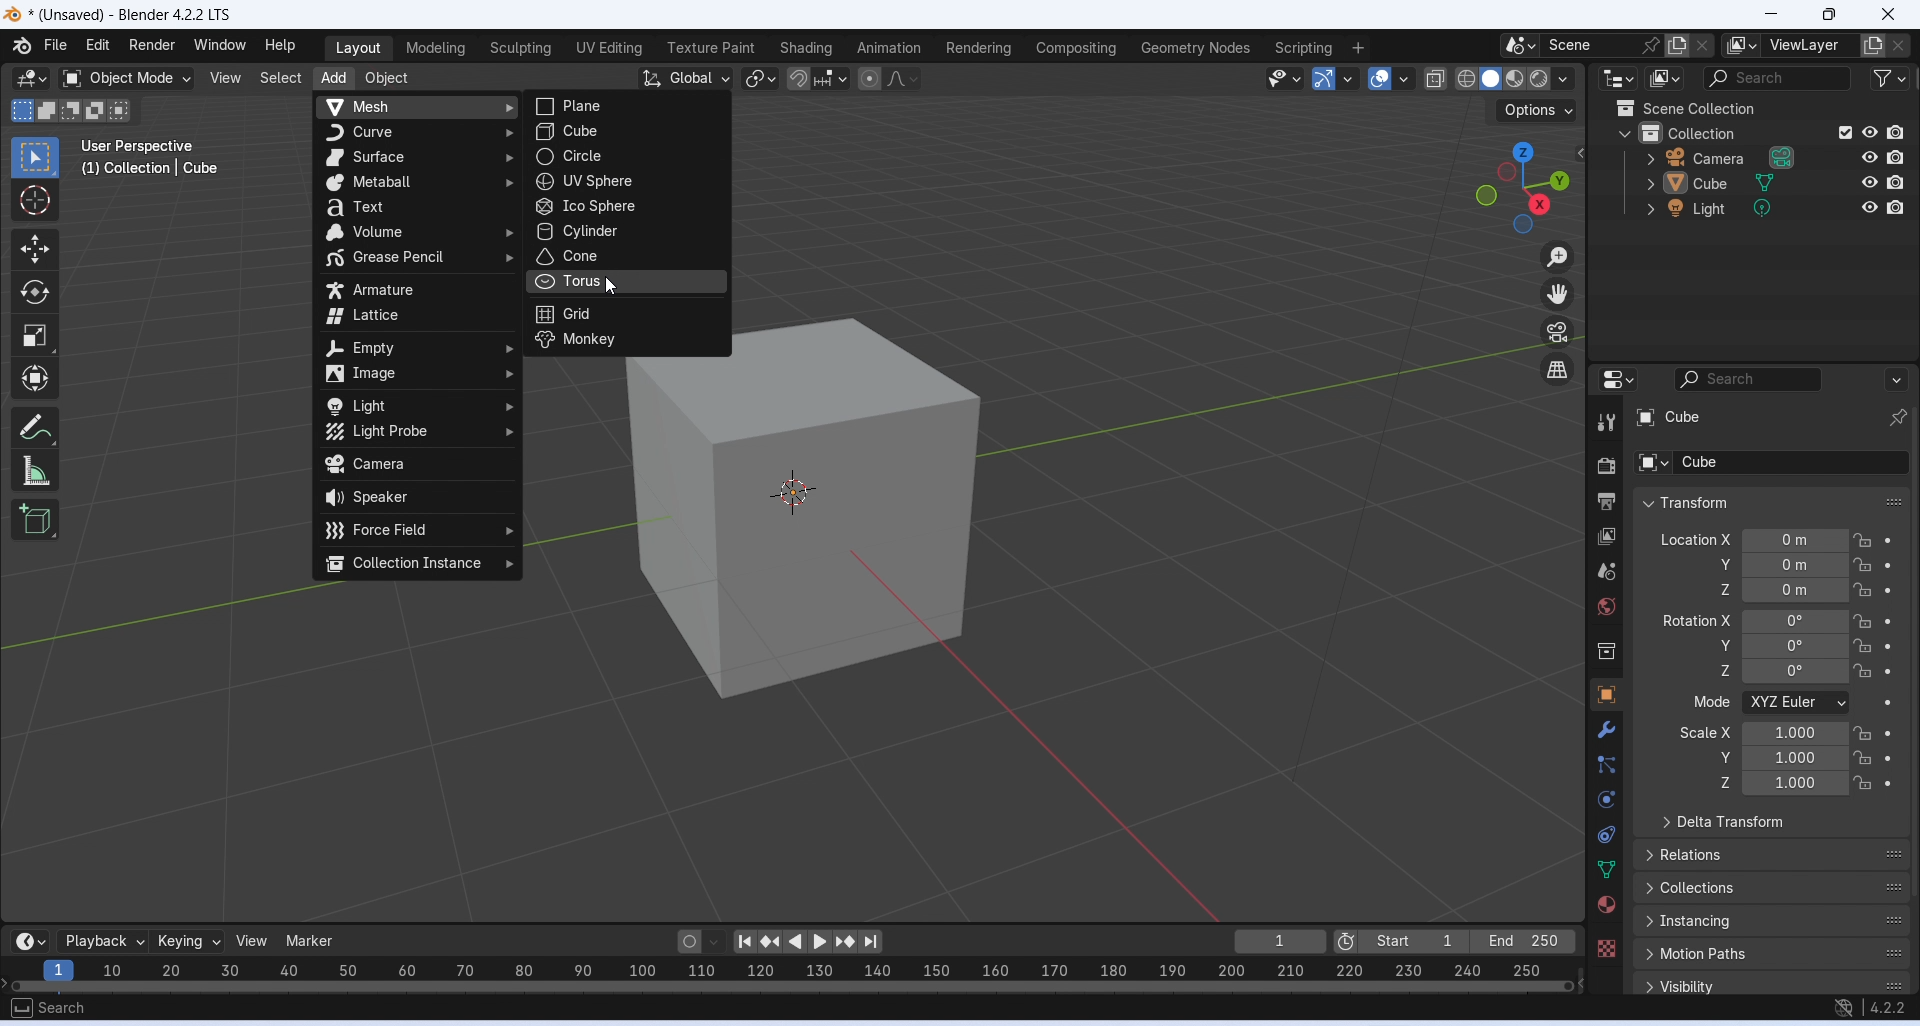 This screenshot has width=1920, height=1026. I want to click on Scale X, so click(1819, 734).